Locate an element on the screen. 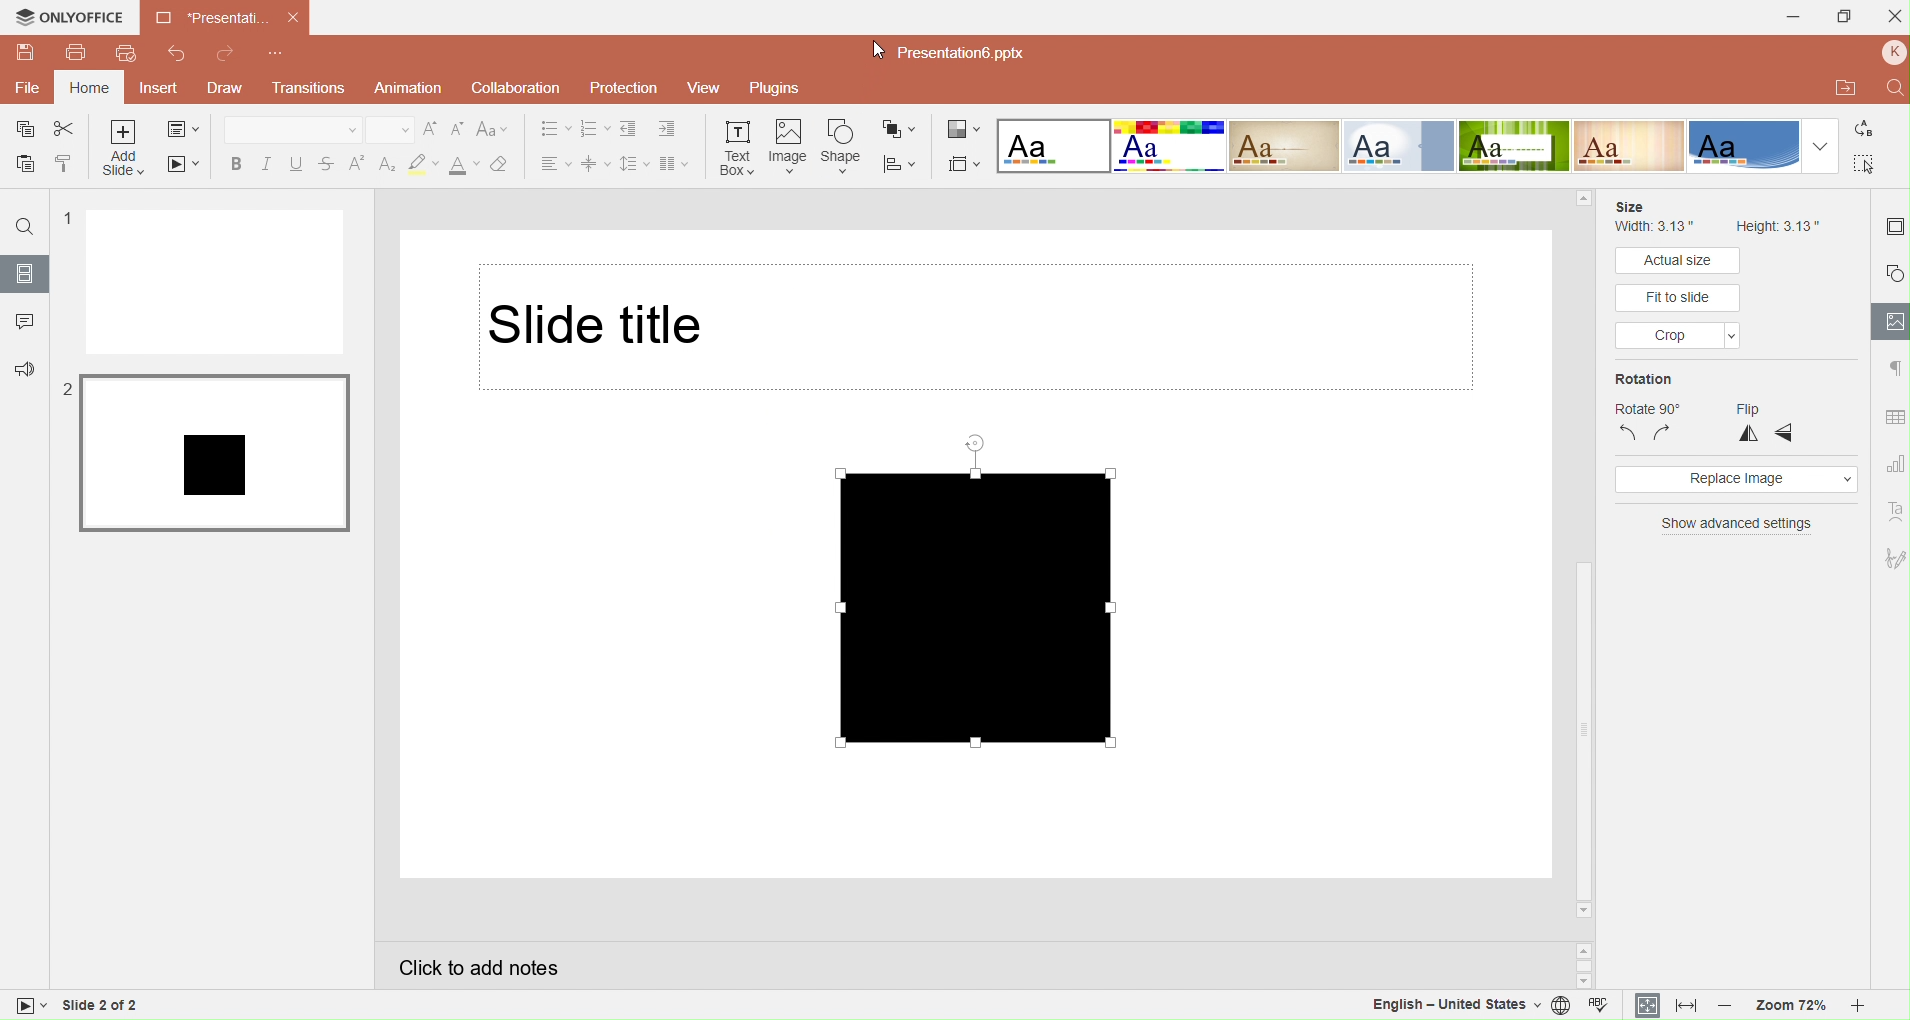 The height and width of the screenshot is (1020, 1910). Profile name is located at coordinates (1891, 53).